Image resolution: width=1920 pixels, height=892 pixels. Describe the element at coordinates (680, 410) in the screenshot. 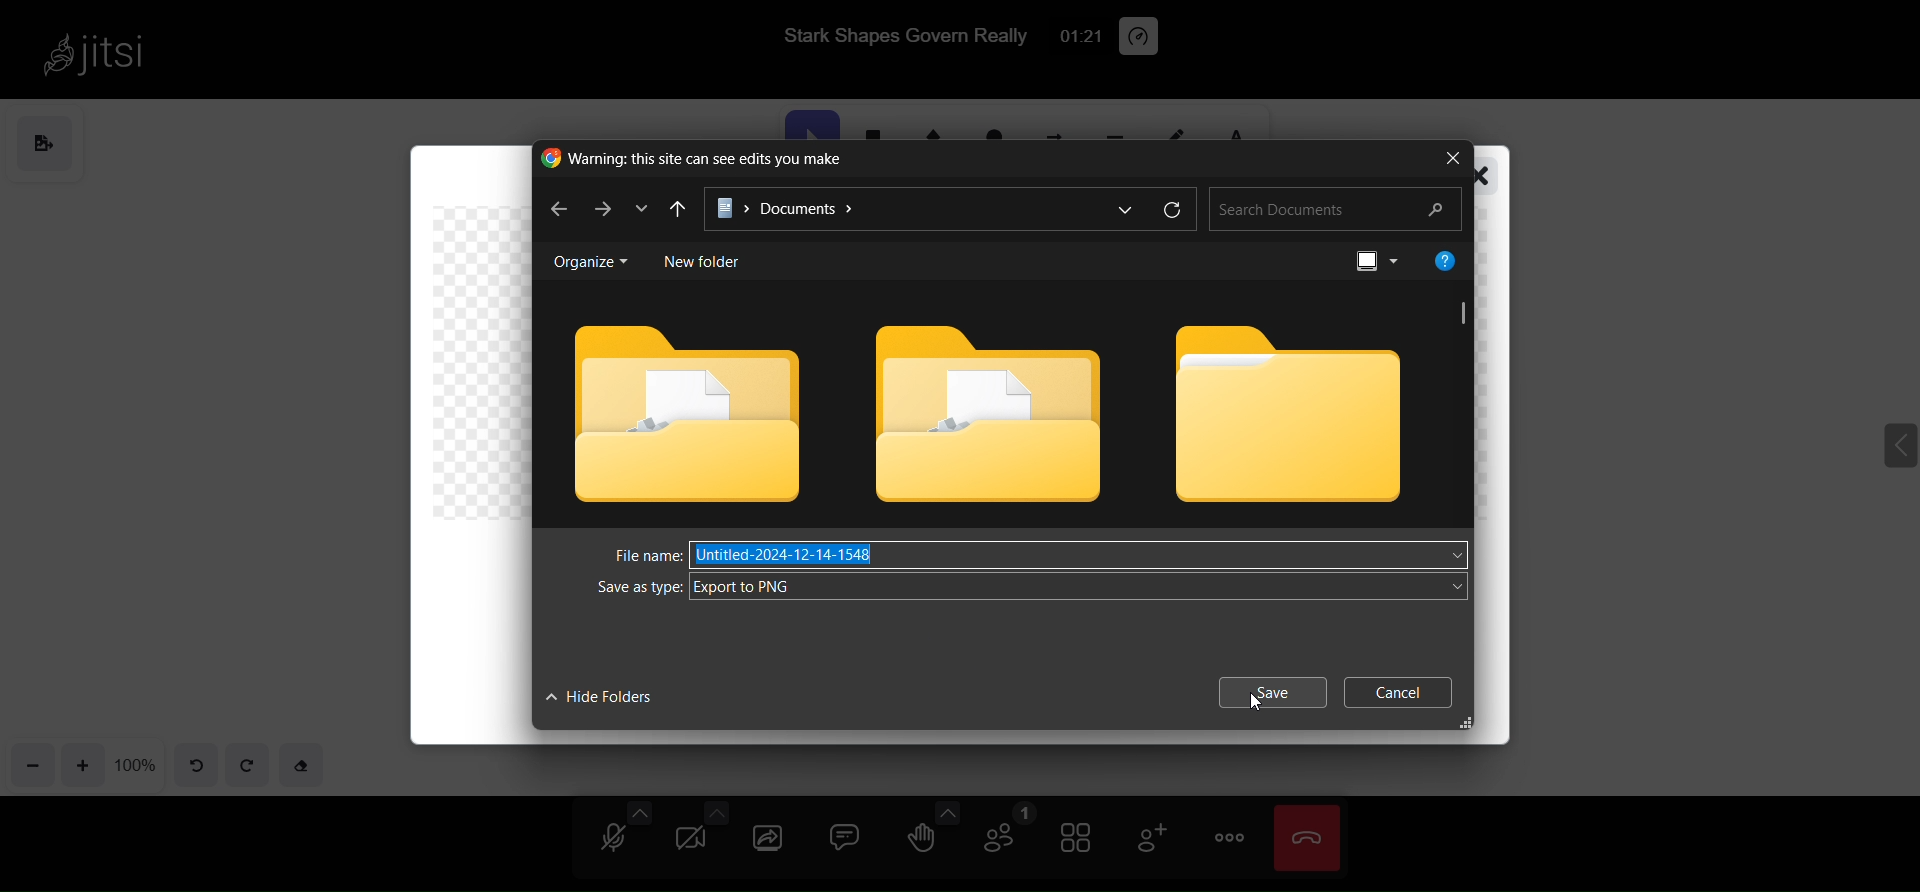

I see `folders 1` at that location.